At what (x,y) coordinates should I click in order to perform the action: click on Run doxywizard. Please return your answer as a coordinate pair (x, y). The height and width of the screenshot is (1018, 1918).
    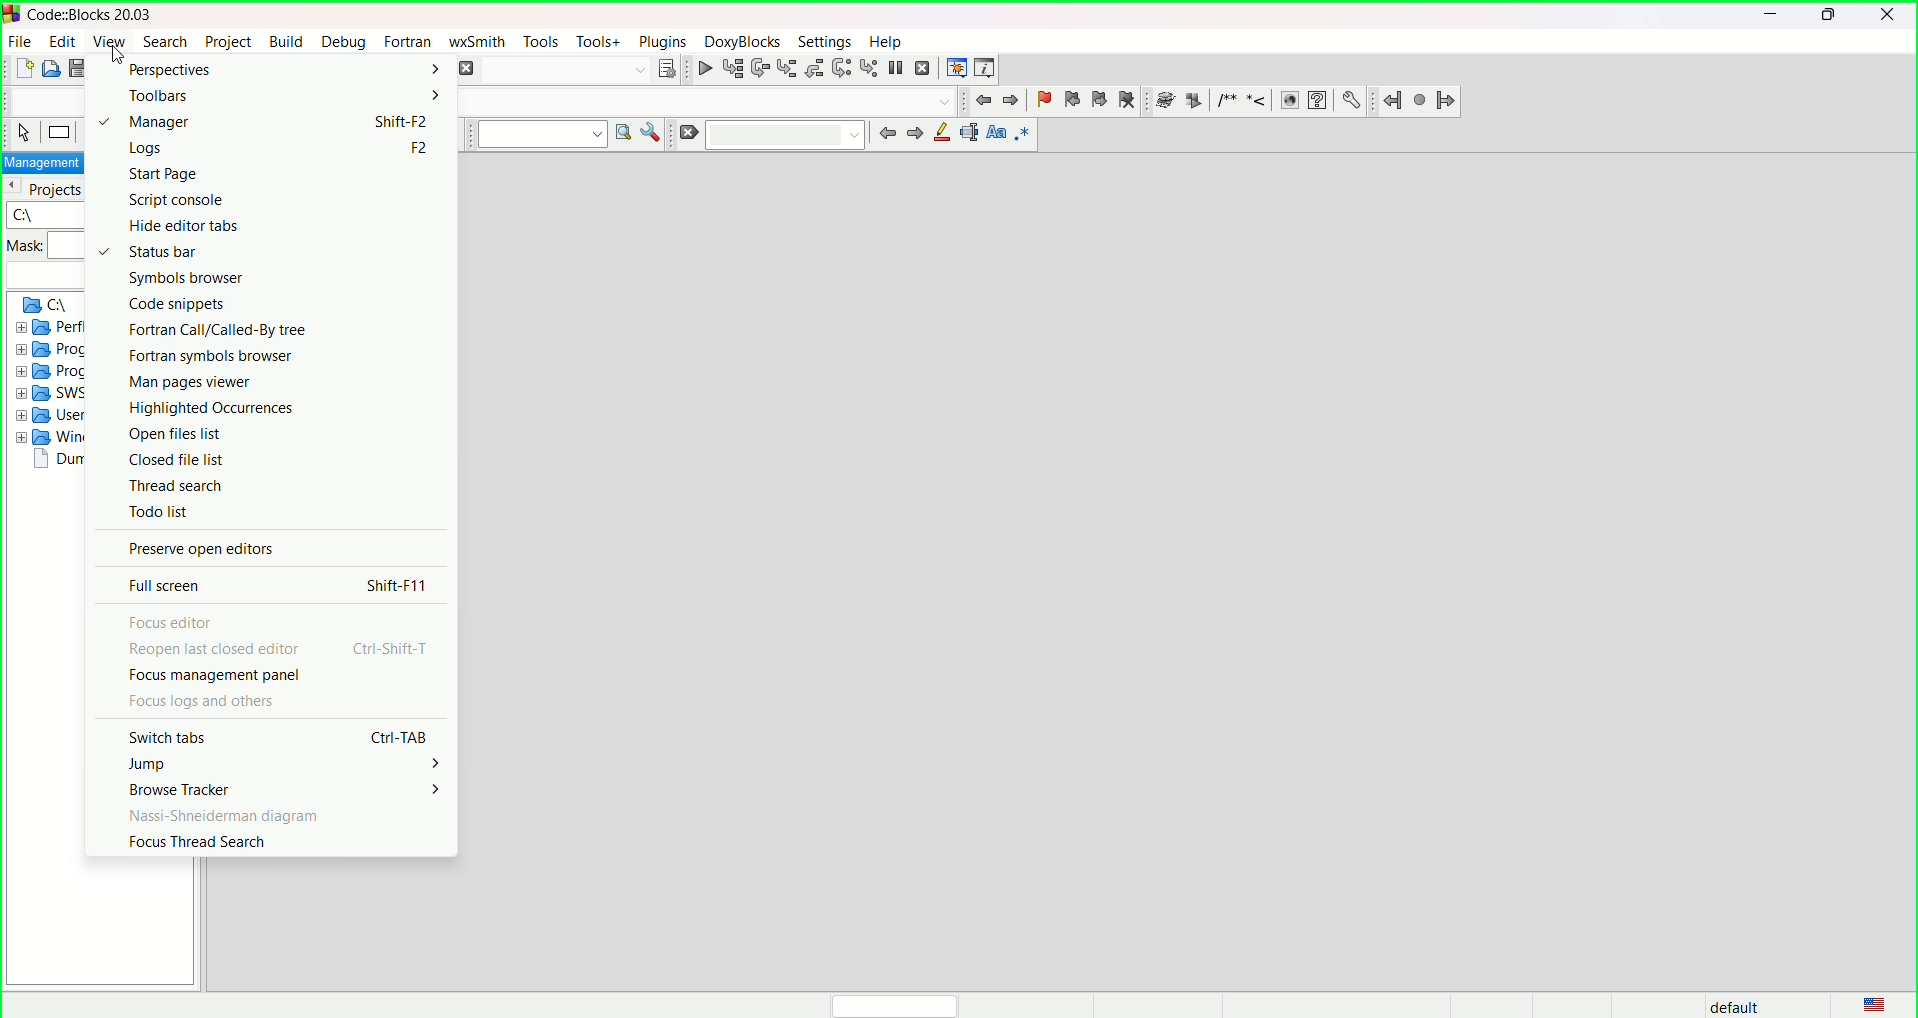
    Looking at the image, I should click on (1165, 100).